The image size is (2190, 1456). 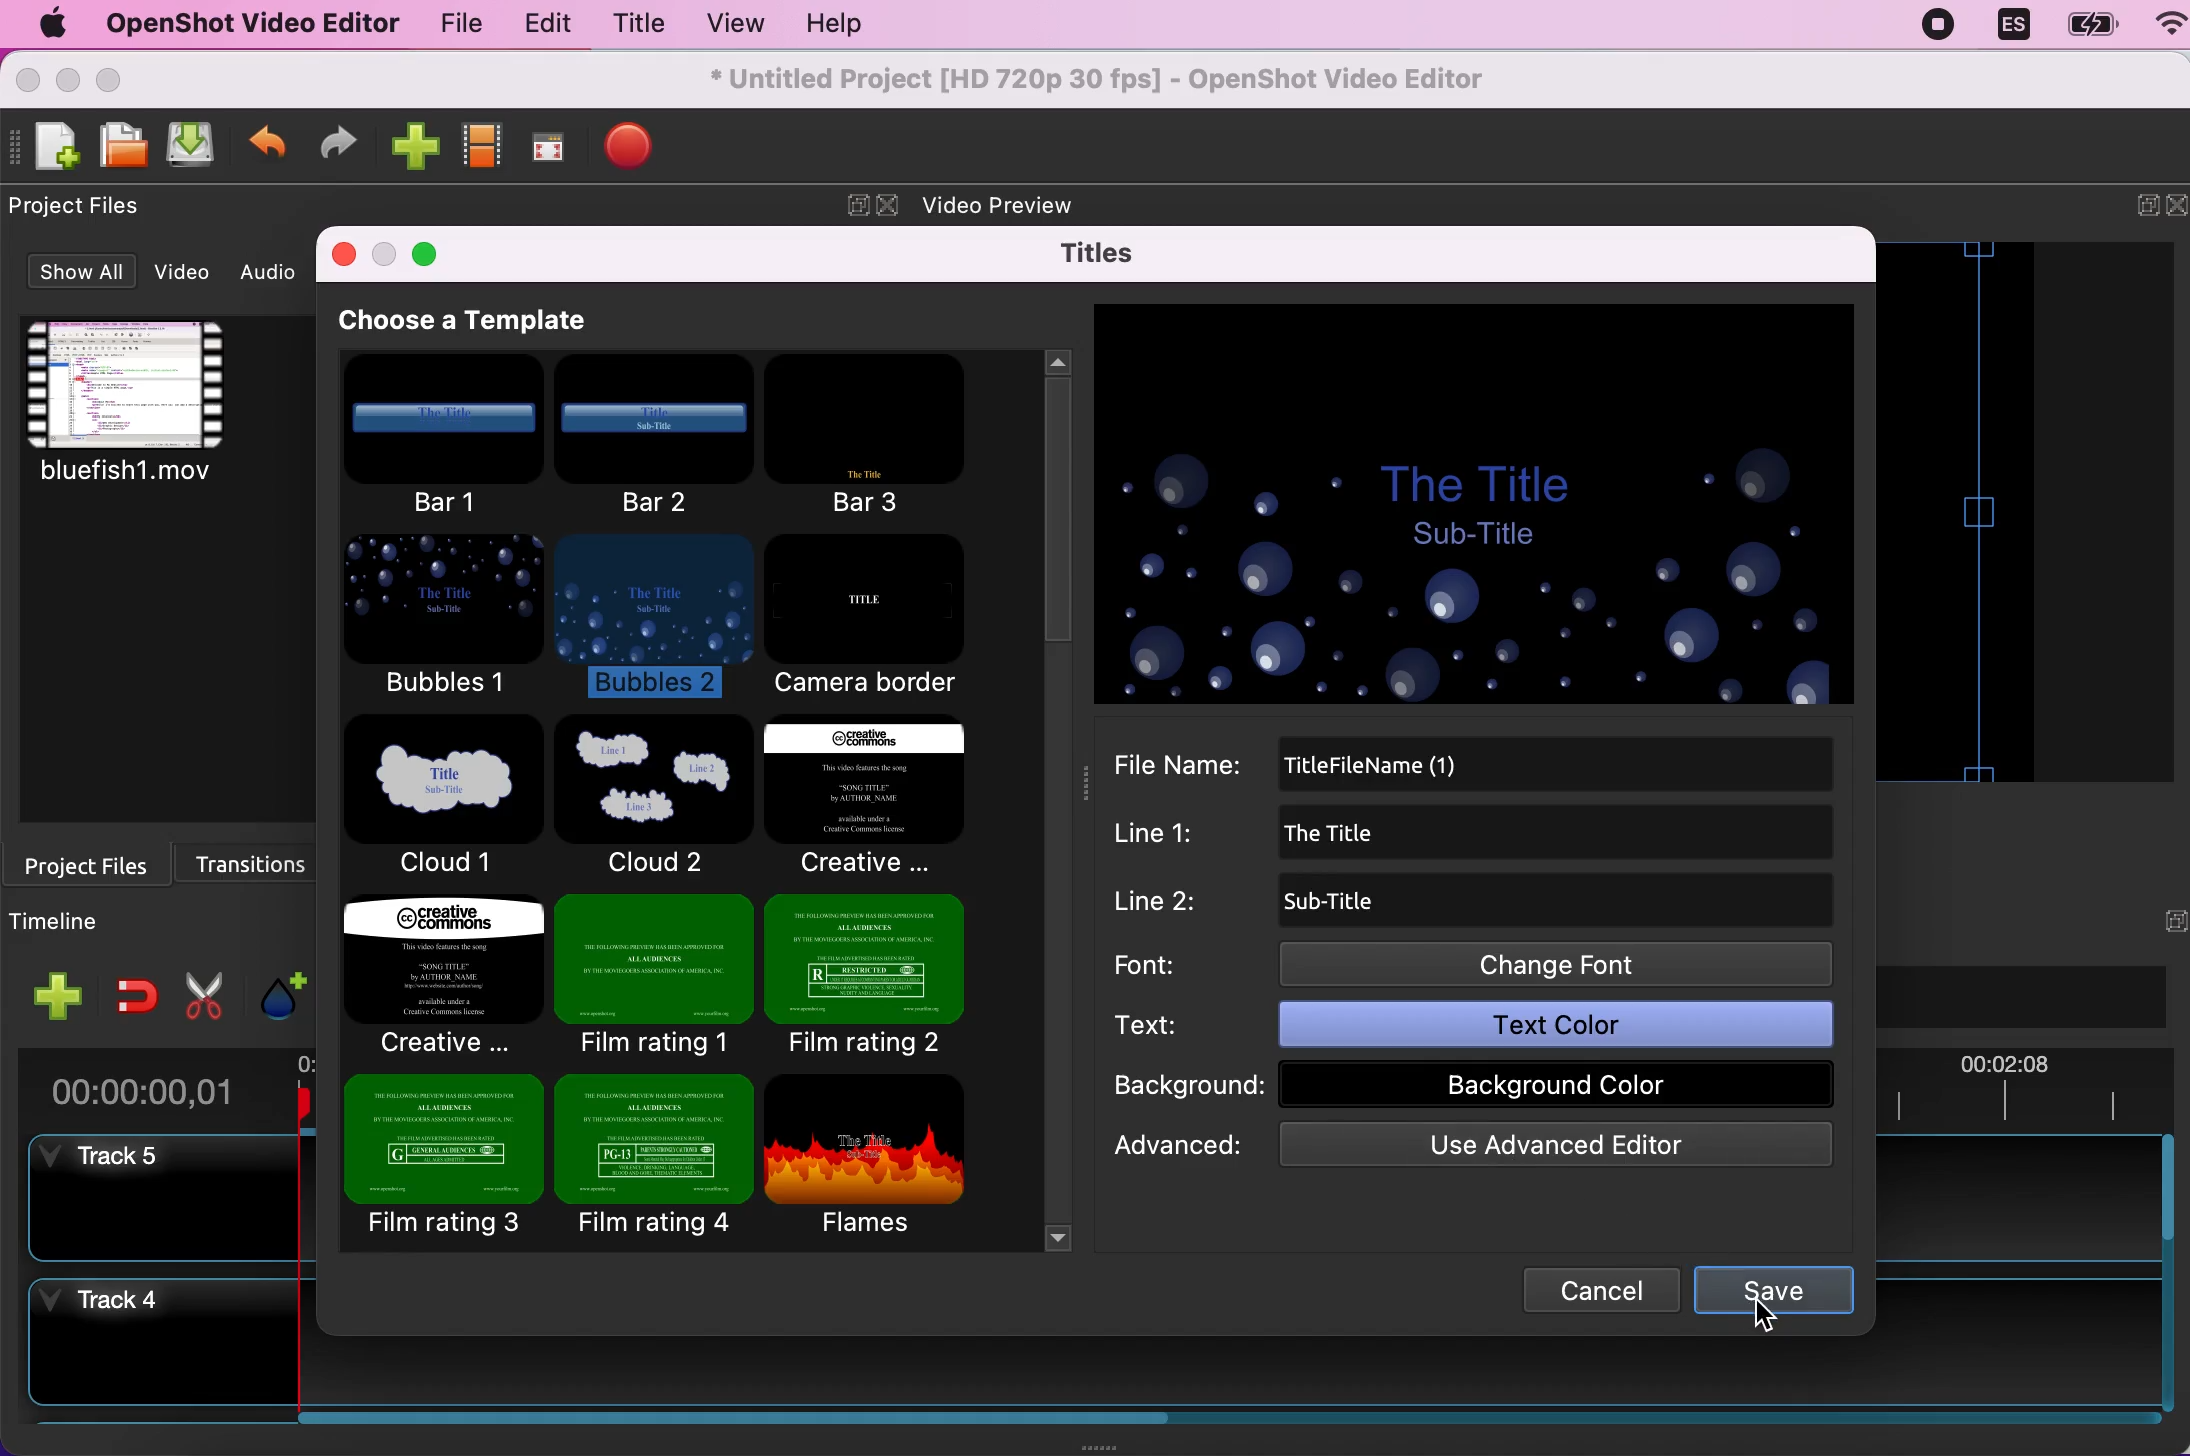 I want to click on close, so click(x=344, y=258).